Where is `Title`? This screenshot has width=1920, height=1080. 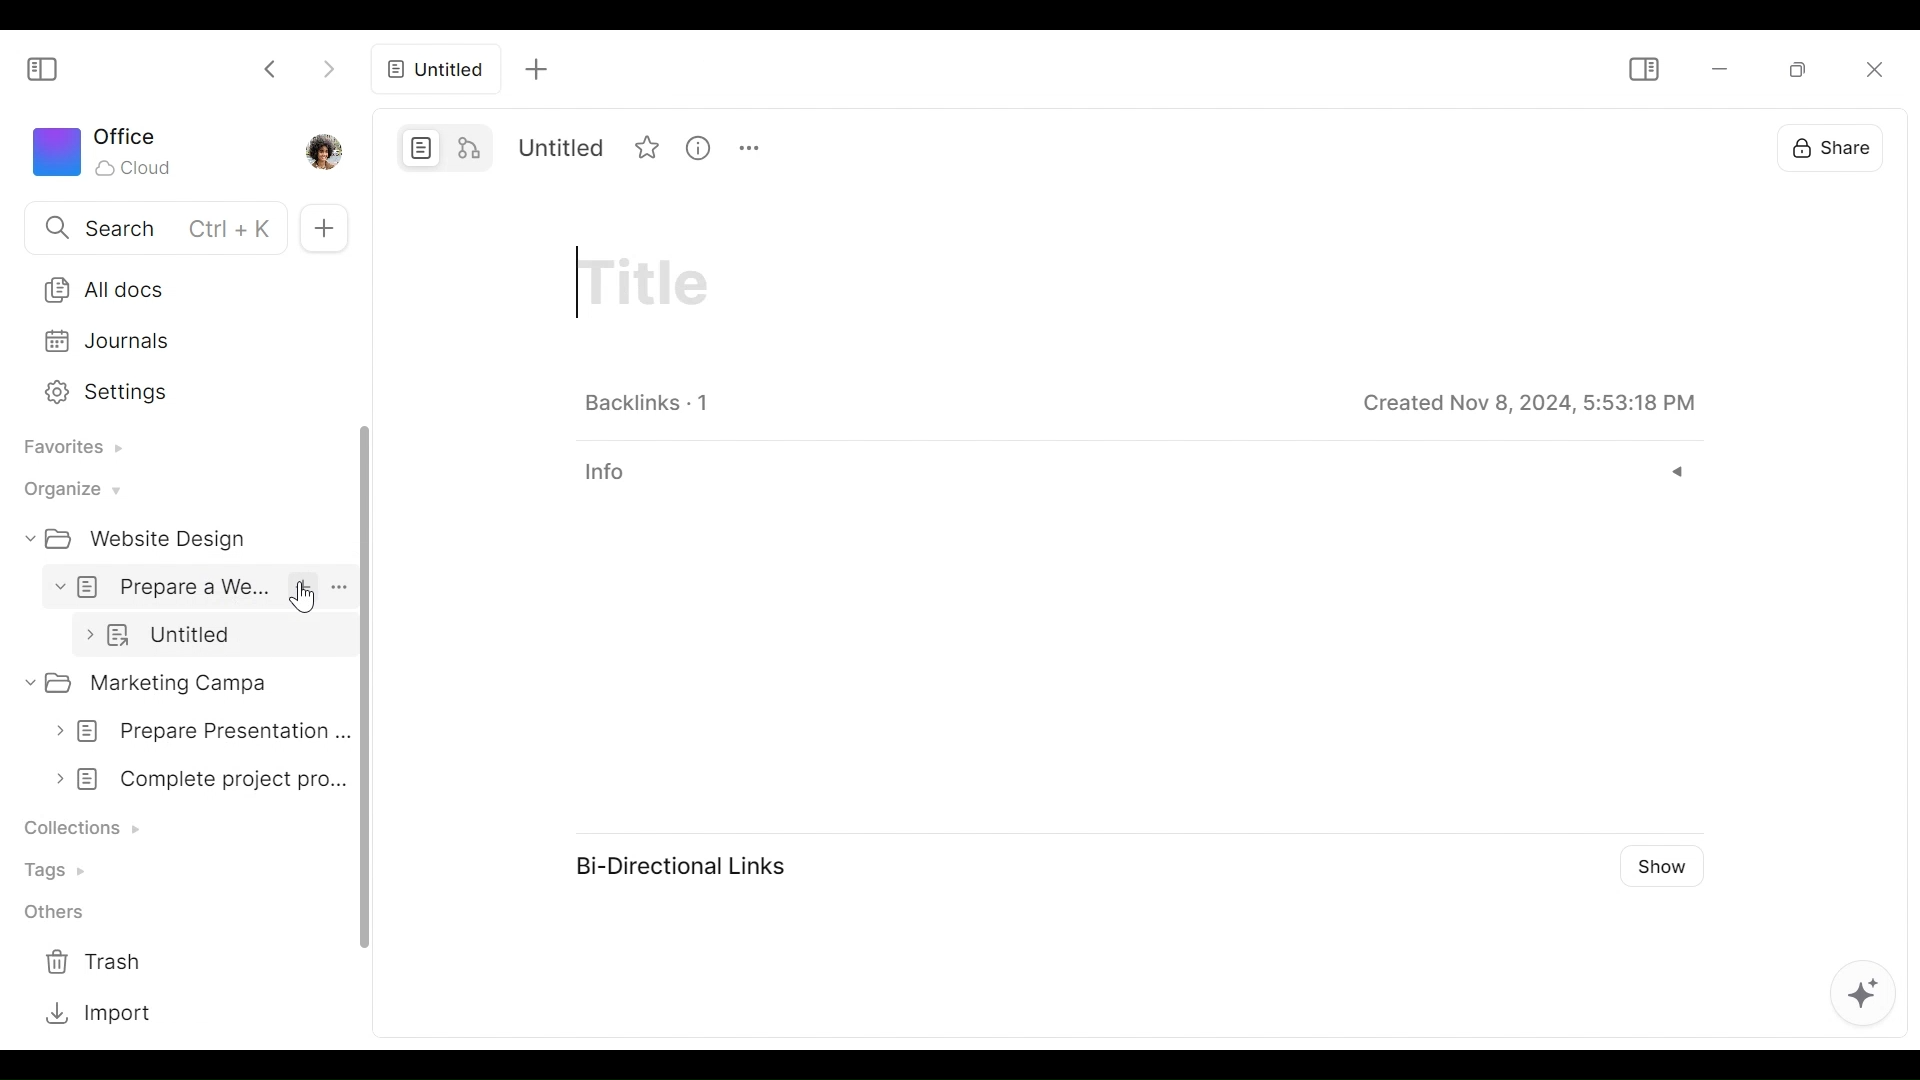 Title is located at coordinates (669, 147).